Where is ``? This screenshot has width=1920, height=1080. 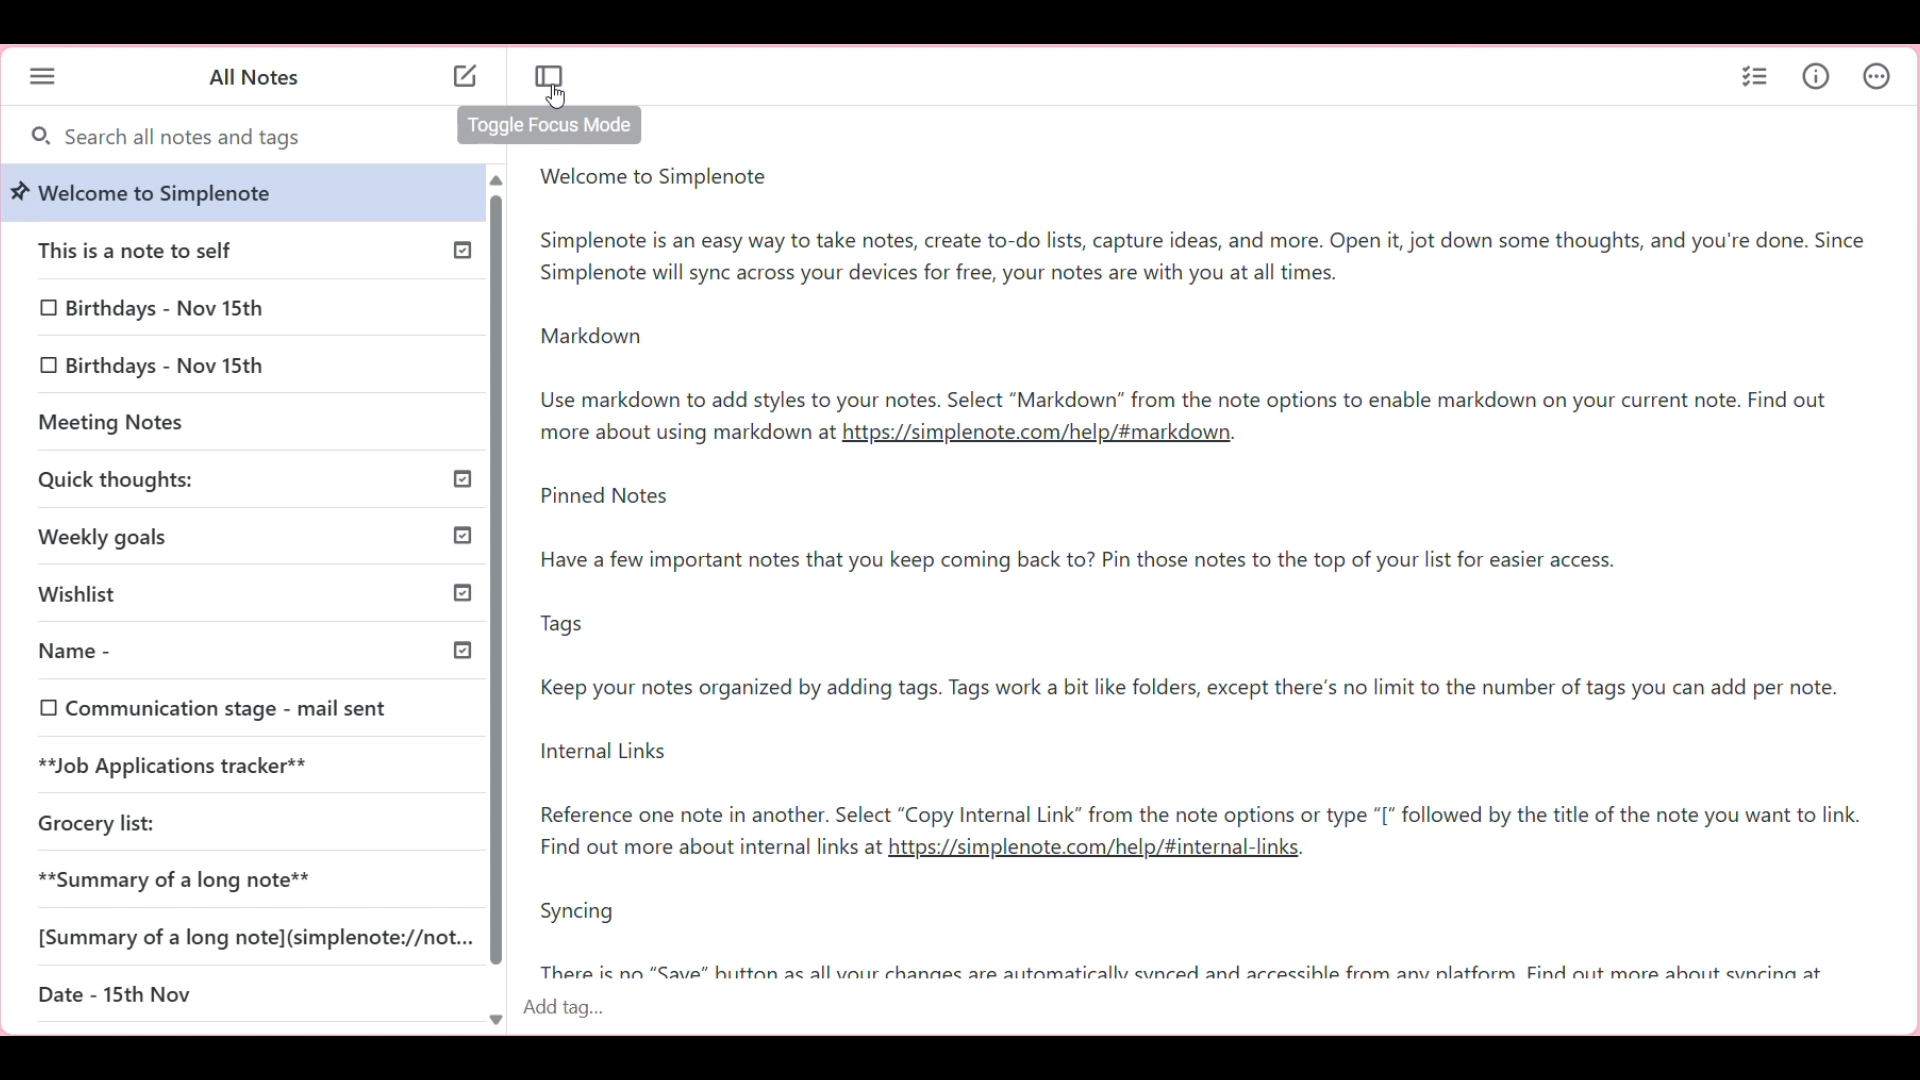
 is located at coordinates (464, 647).